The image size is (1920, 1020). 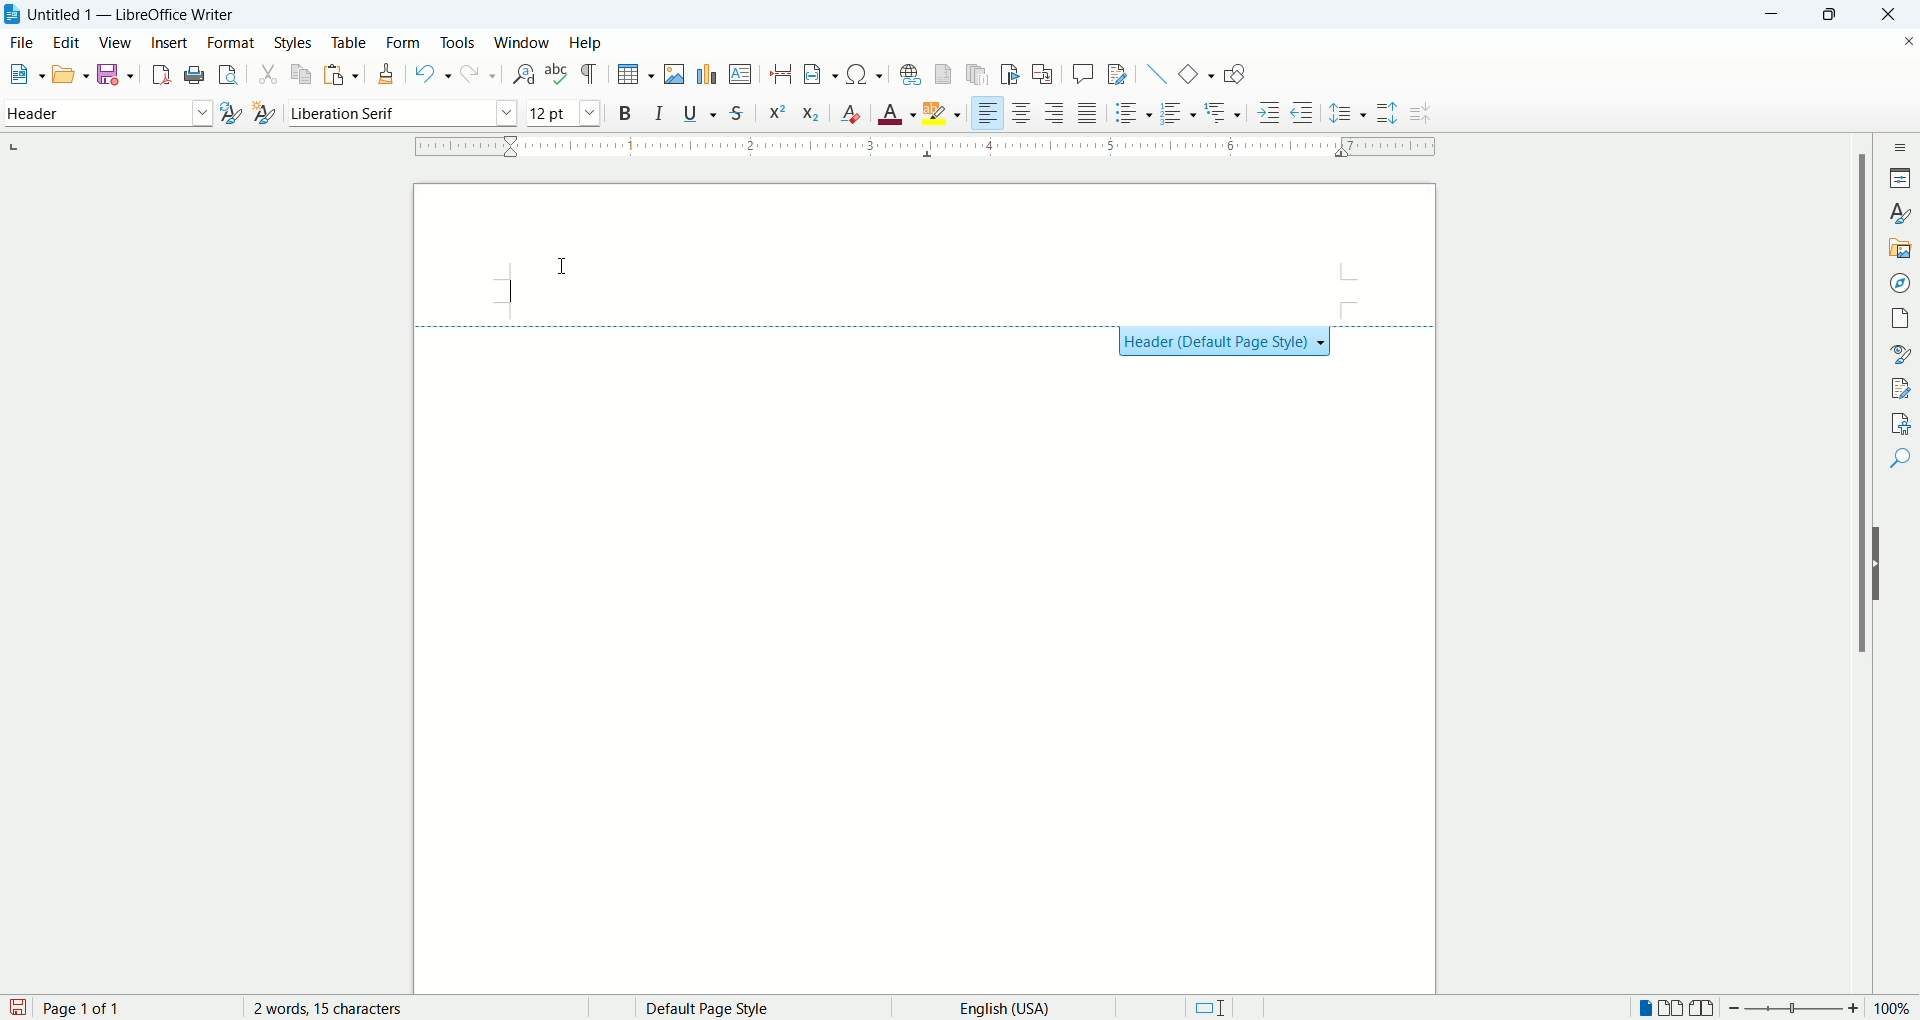 What do you see at coordinates (523, 74) in the screenshot?
I see `find and replace` at bounding box center [523, 74].